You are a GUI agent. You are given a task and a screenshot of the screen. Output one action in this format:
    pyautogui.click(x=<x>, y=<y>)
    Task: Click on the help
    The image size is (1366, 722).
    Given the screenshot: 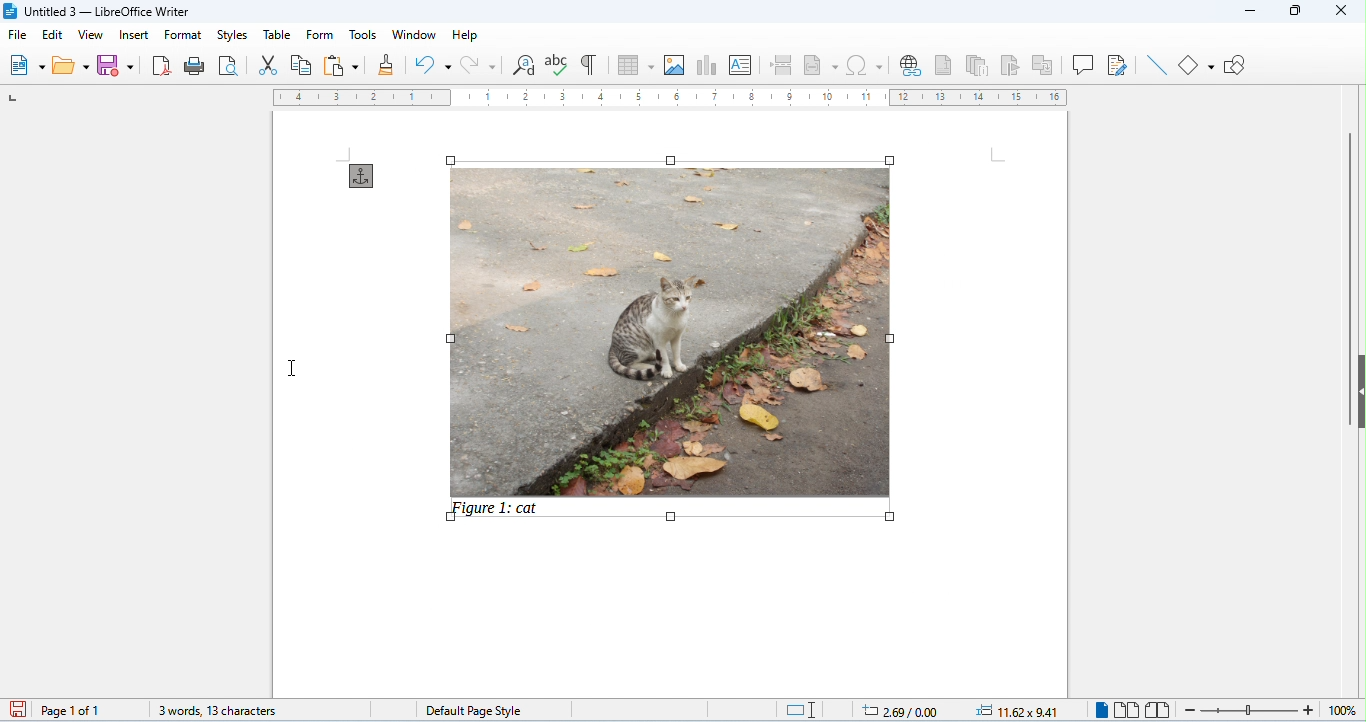 What is the action you would take?
    pyautogui.click(x=465, y=35)
    